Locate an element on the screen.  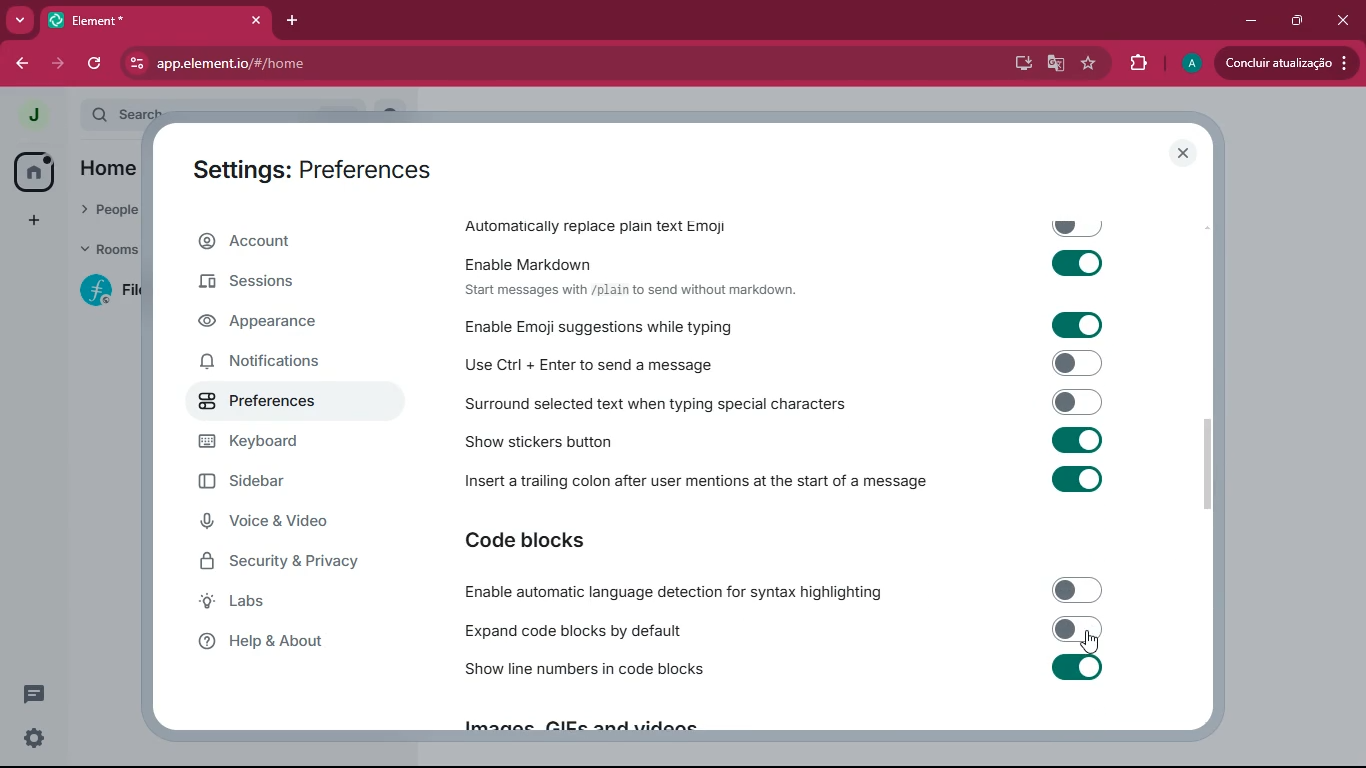
google translate is located at coordinates (1056, 63).